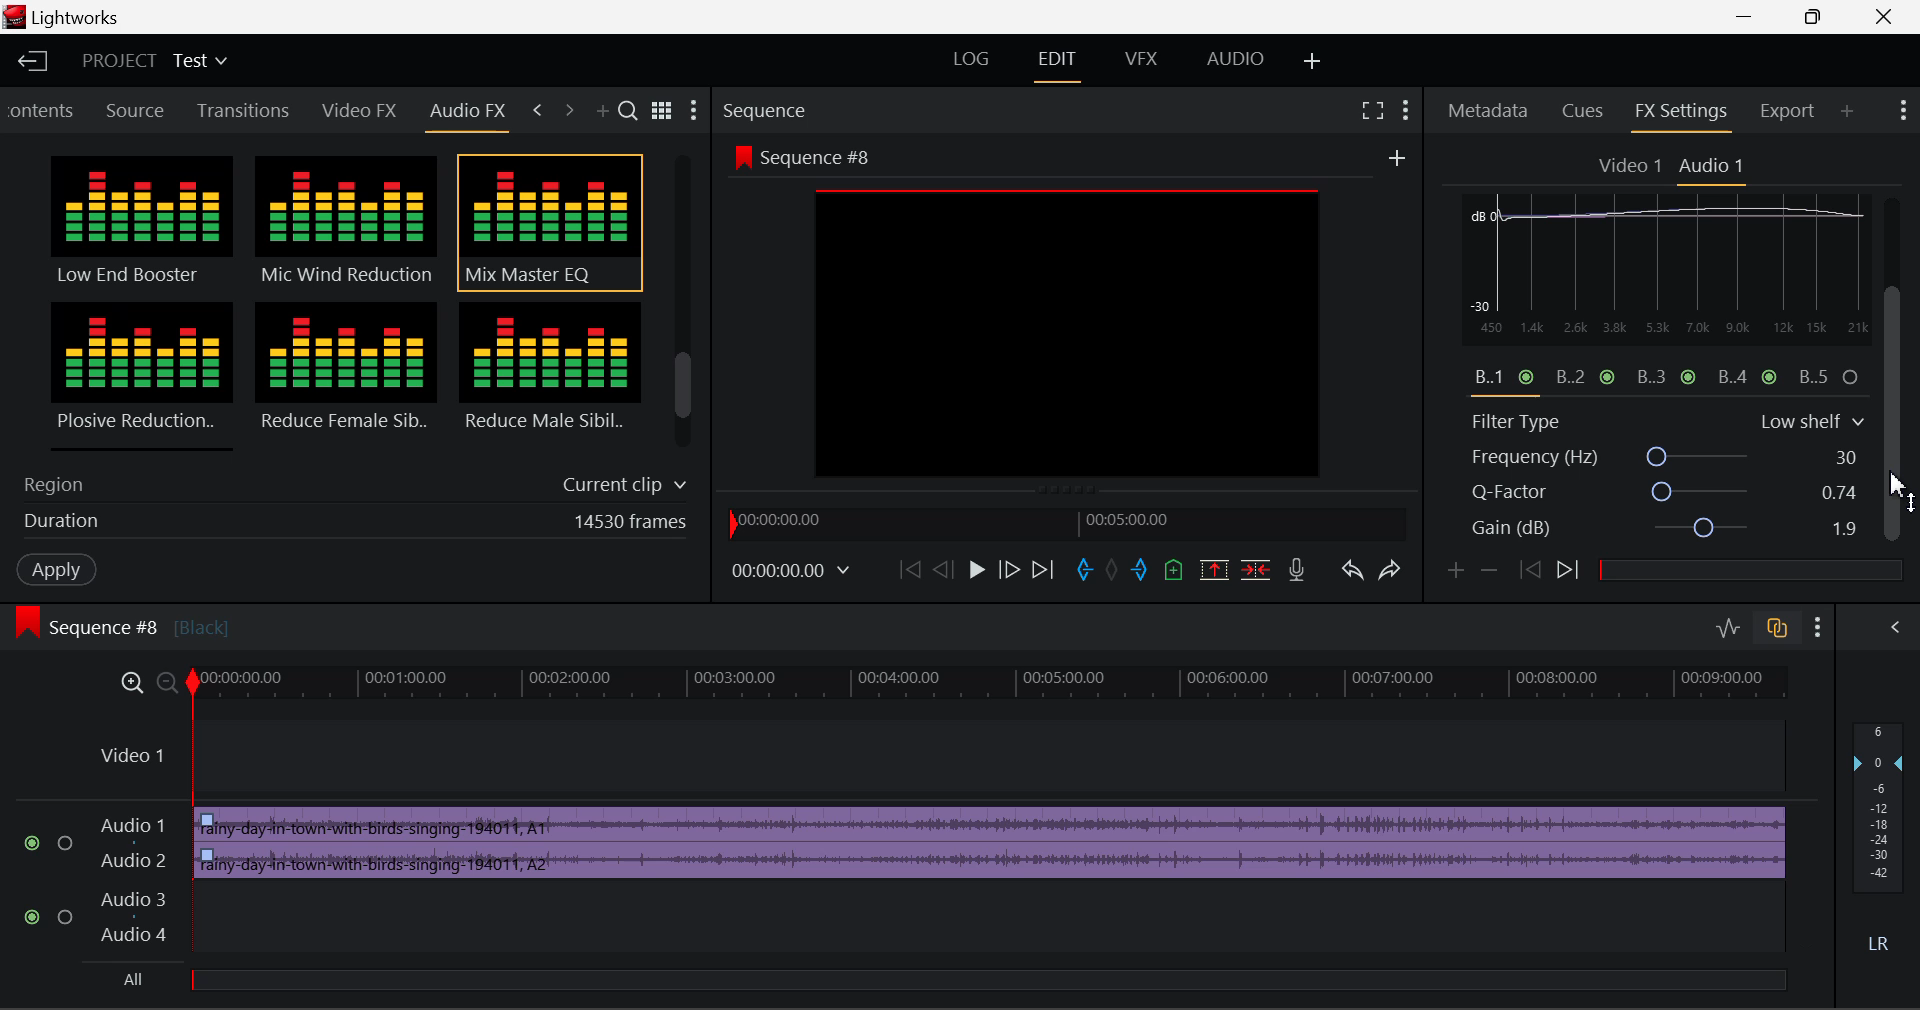 The image size is (1920, 1010). Describe the element at coordinates (977, 571) in the screenshot. I see `Play` at that location.